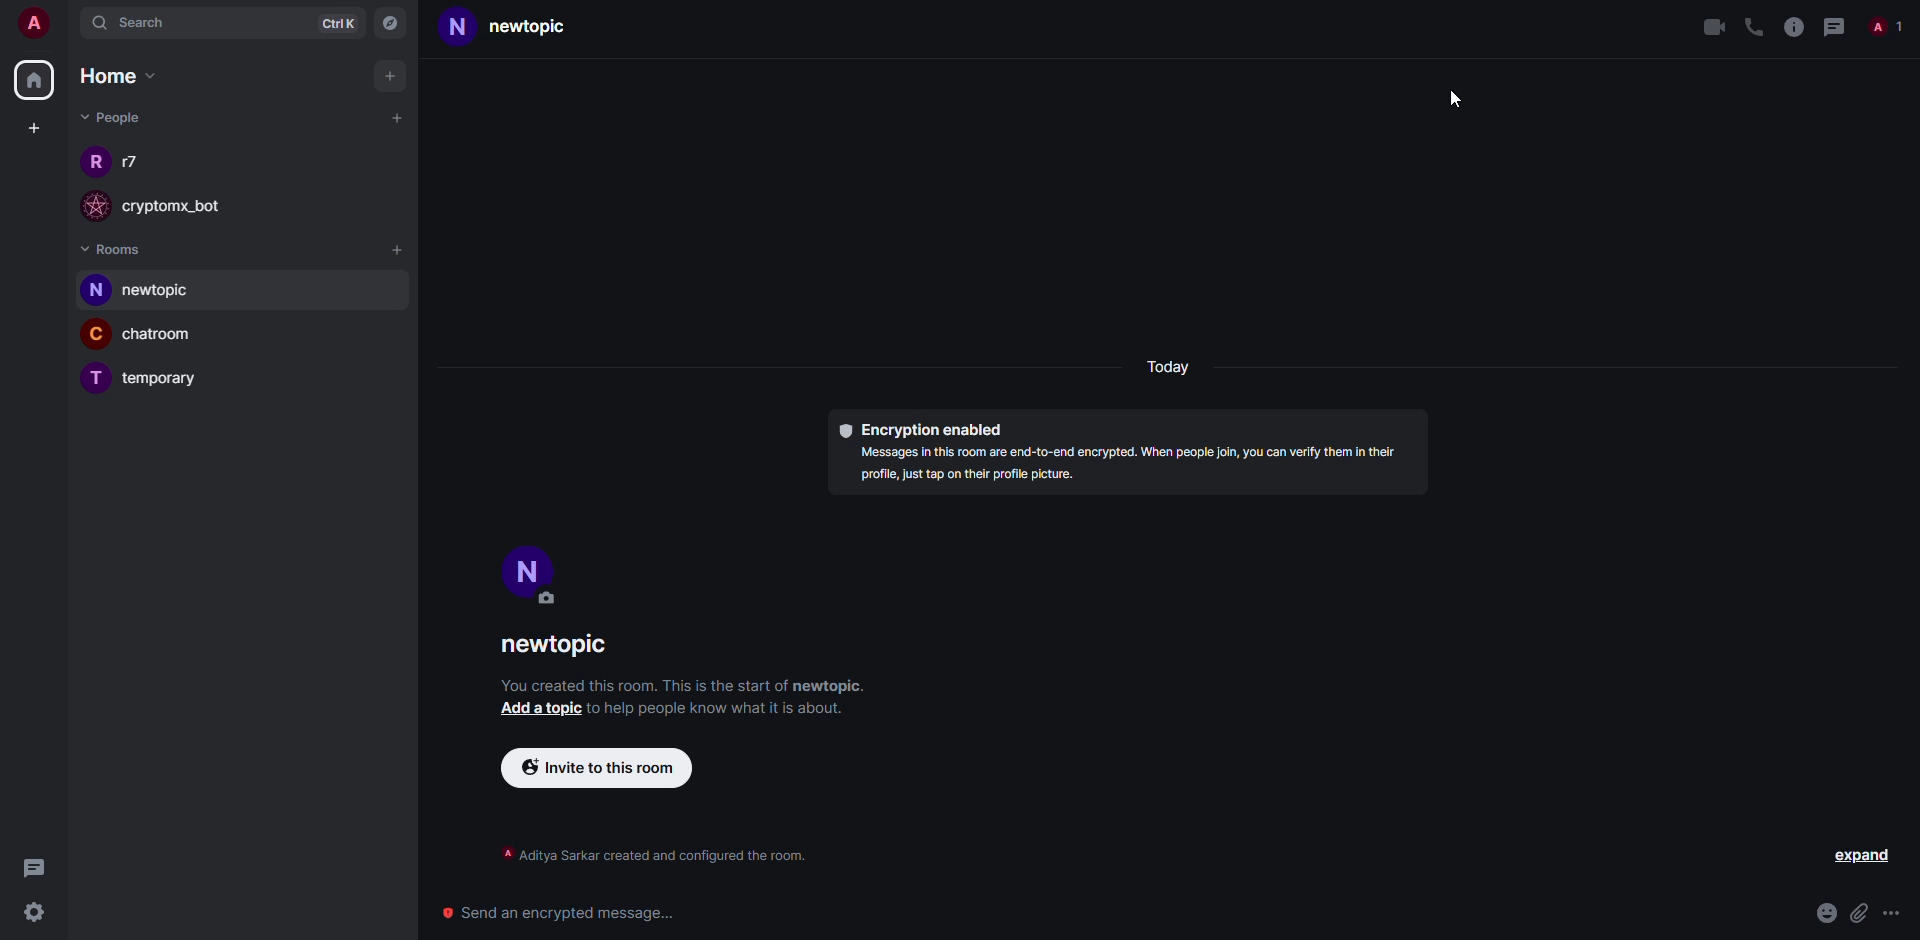 Image resolution: width=1920 pixels, height=940 pixels. I want to click on attach, so click(1859, 913).